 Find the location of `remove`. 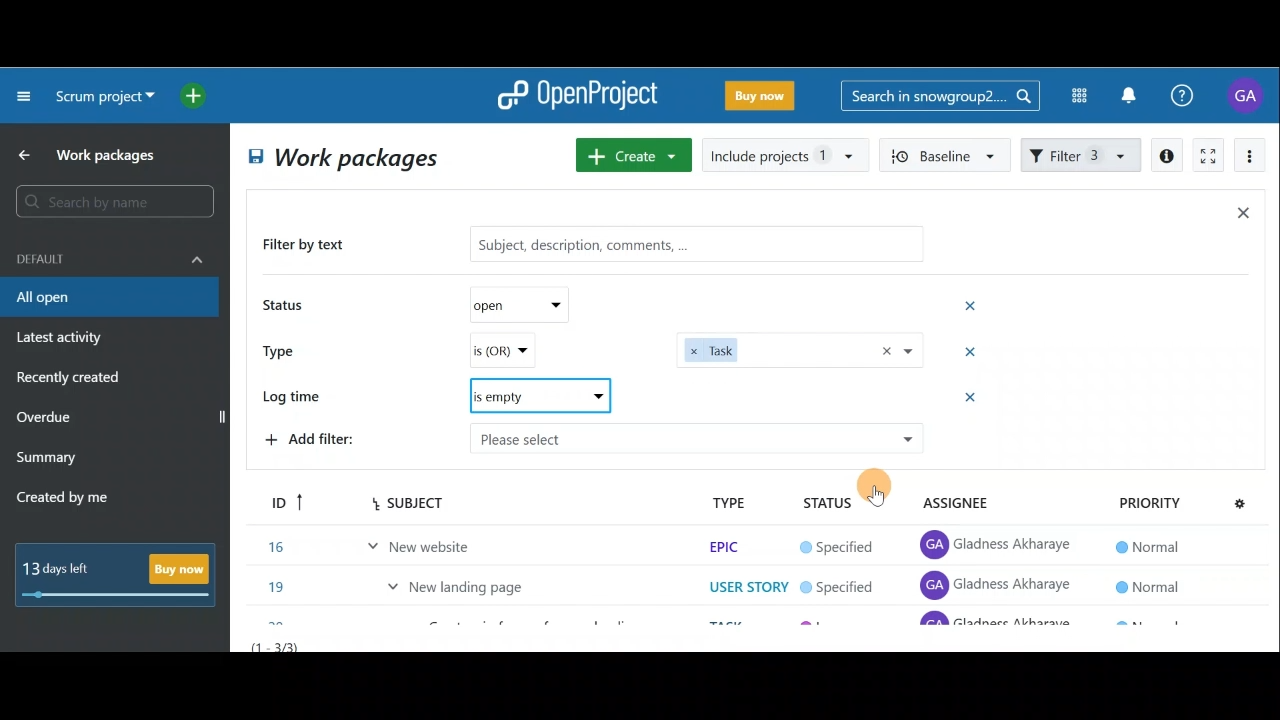

remove is located at coordinates (973, 400).